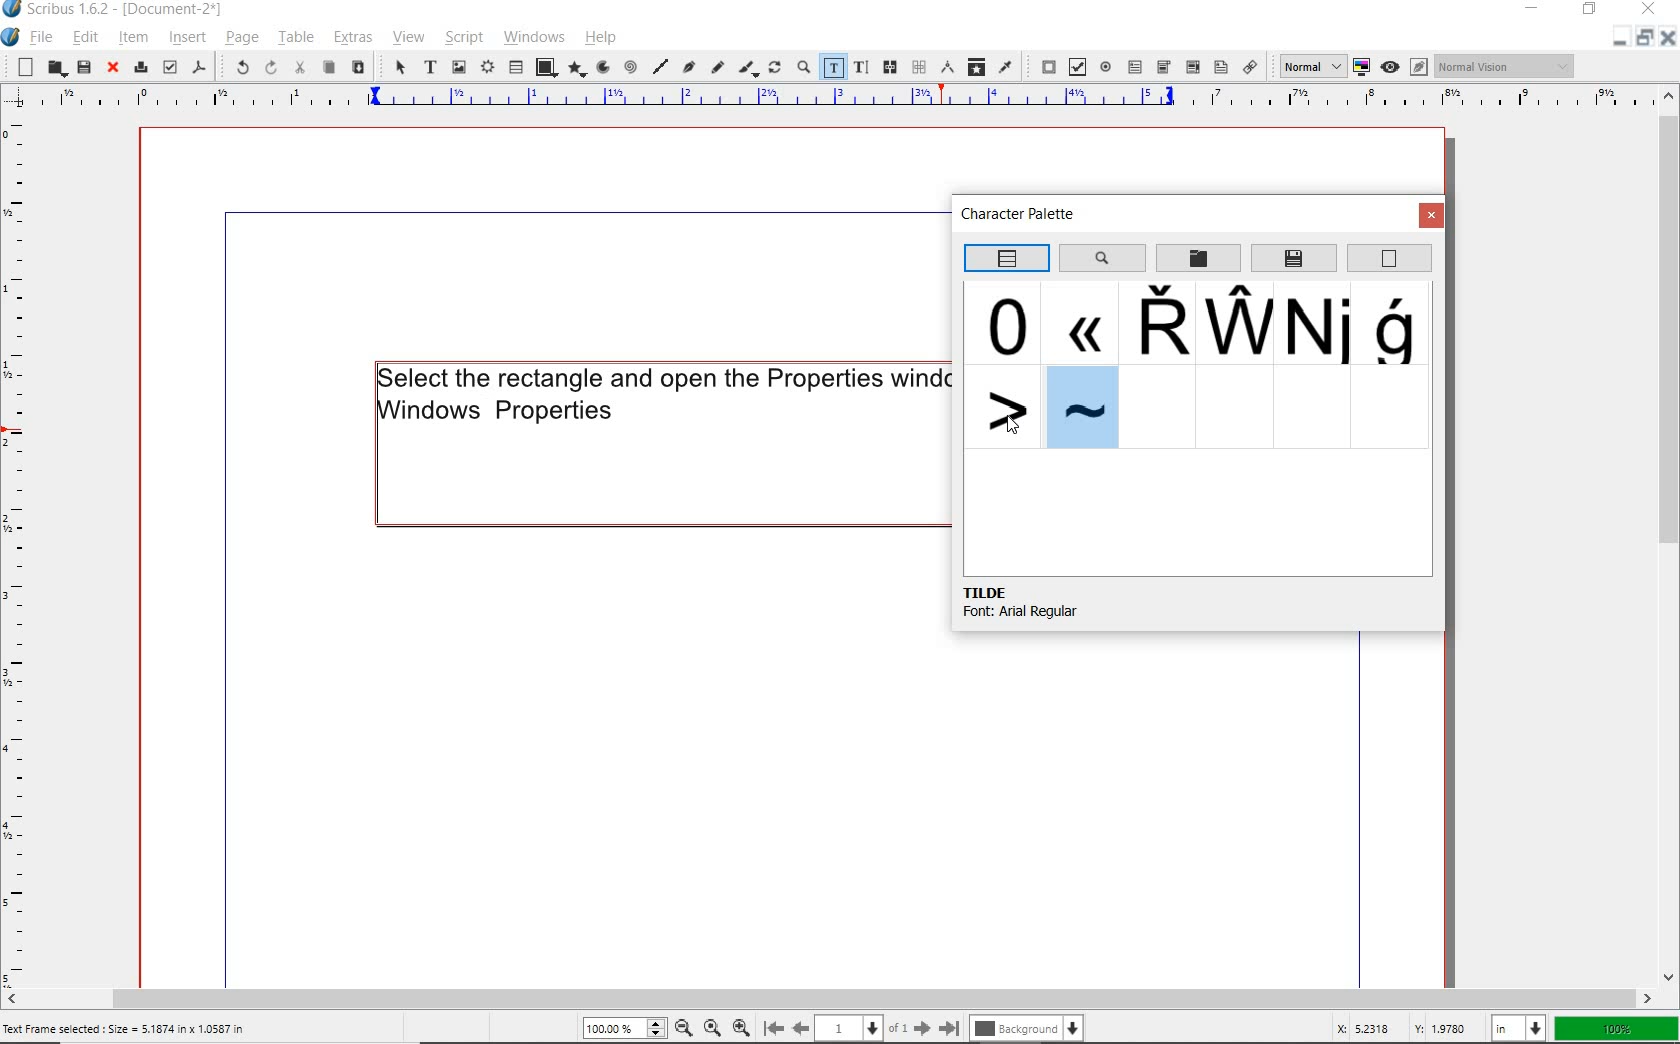  Describe the element at coordinates (1236, 322) in the screenshot. I see `glyphs` at that location.